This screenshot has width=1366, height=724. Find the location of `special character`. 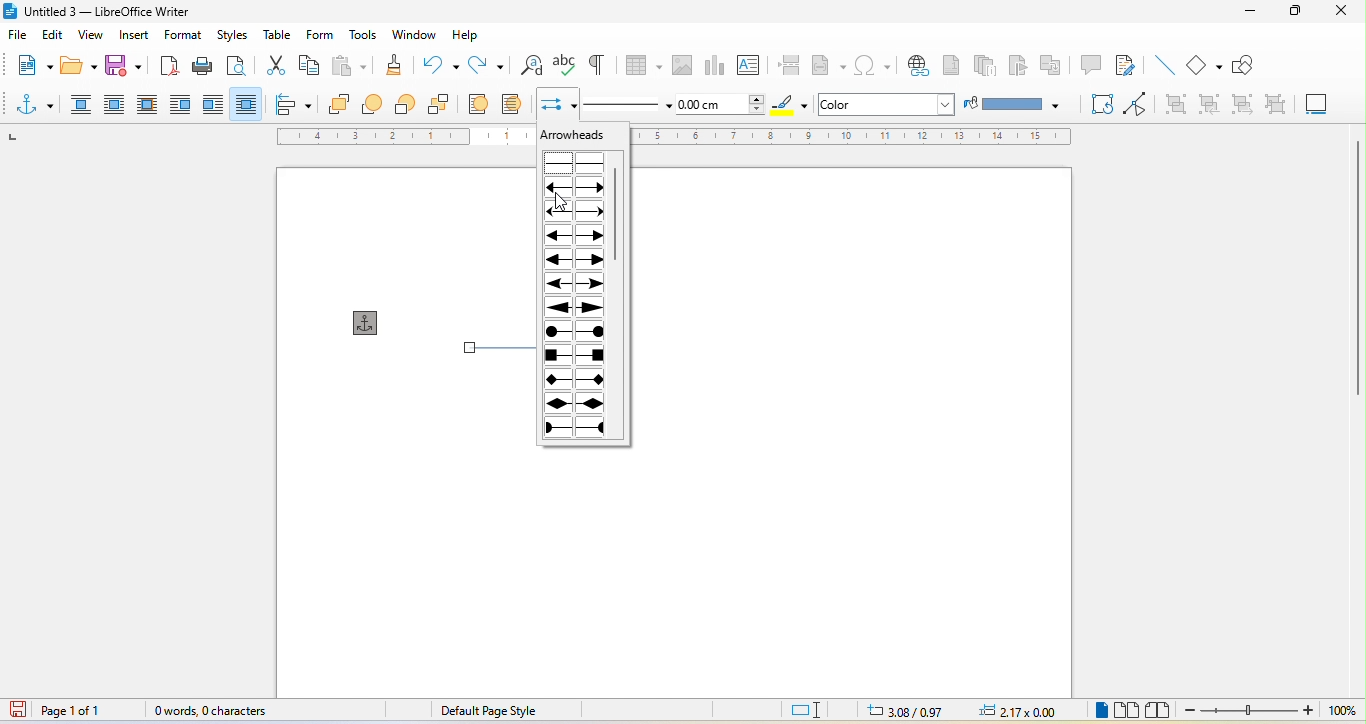

special character is located at coordinates (873, 67).